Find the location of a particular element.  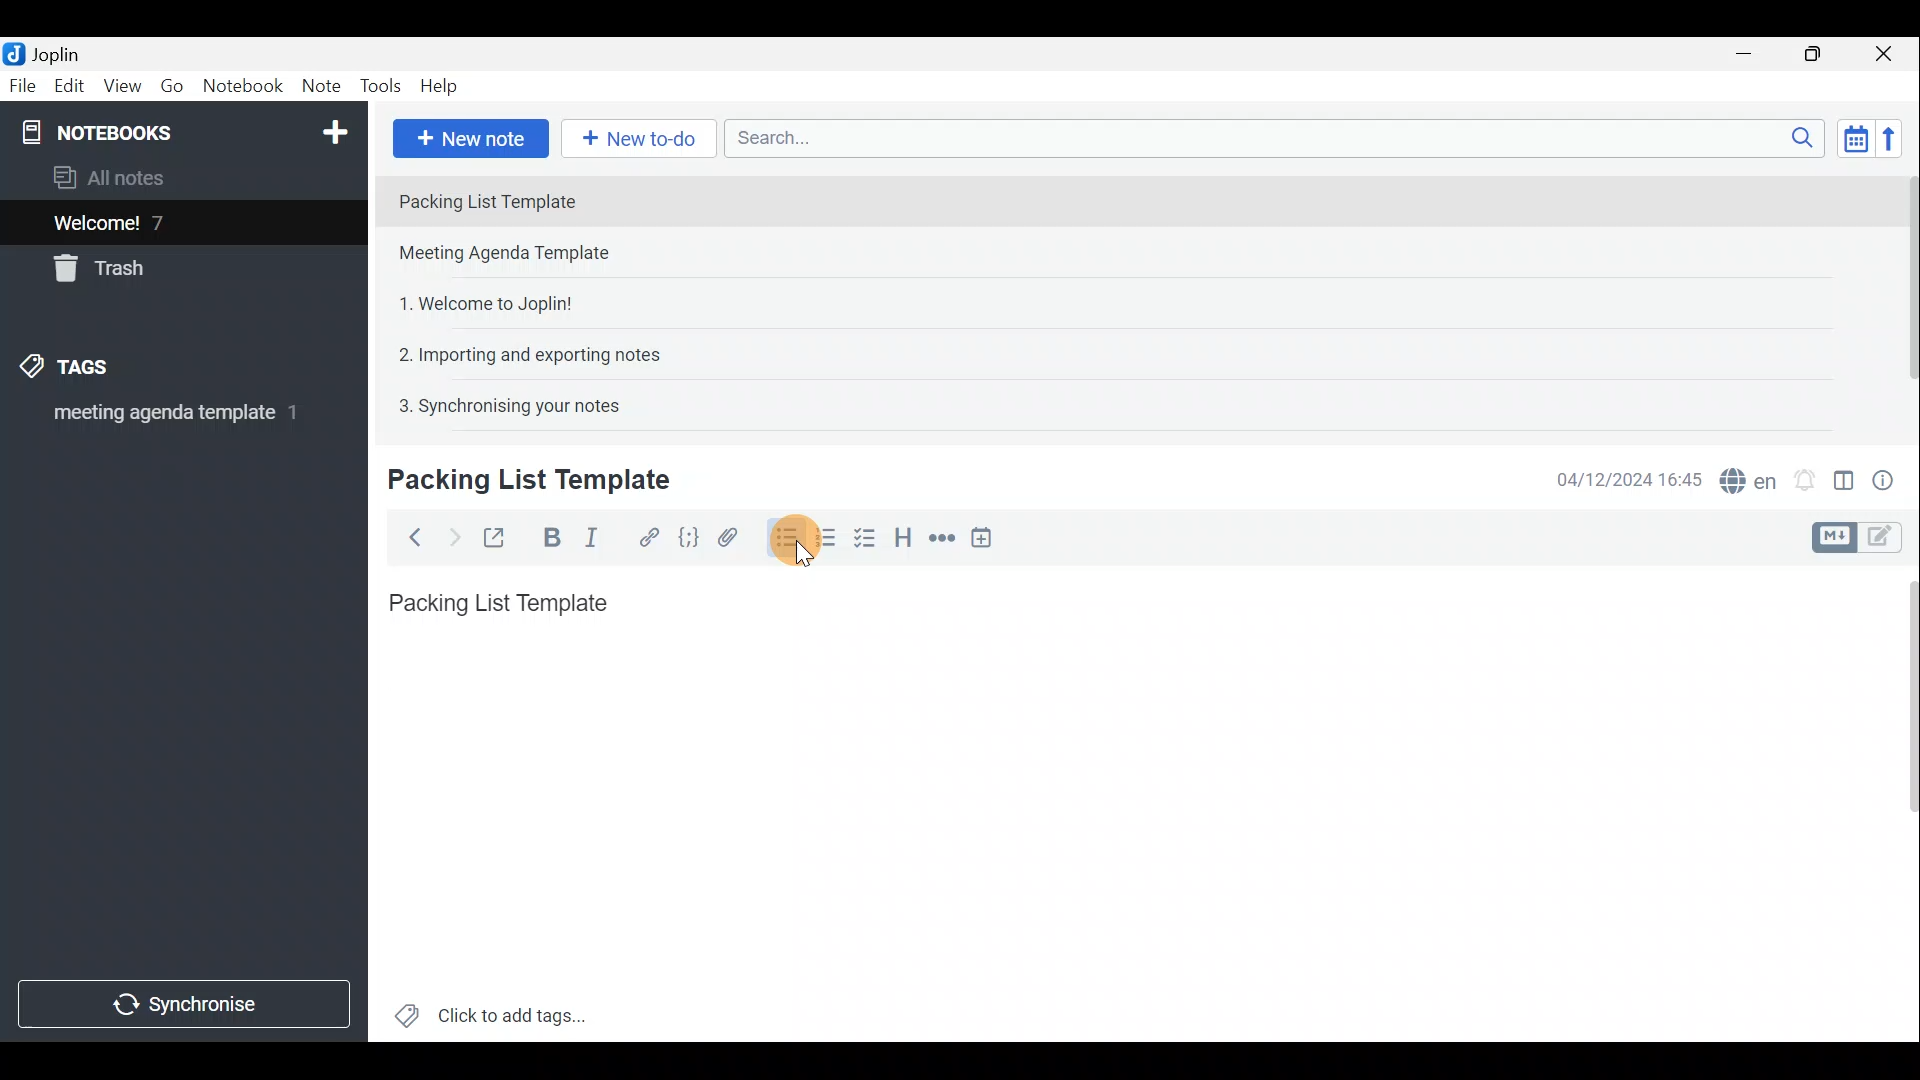

Note 5 is located at coordinates (501, 403).